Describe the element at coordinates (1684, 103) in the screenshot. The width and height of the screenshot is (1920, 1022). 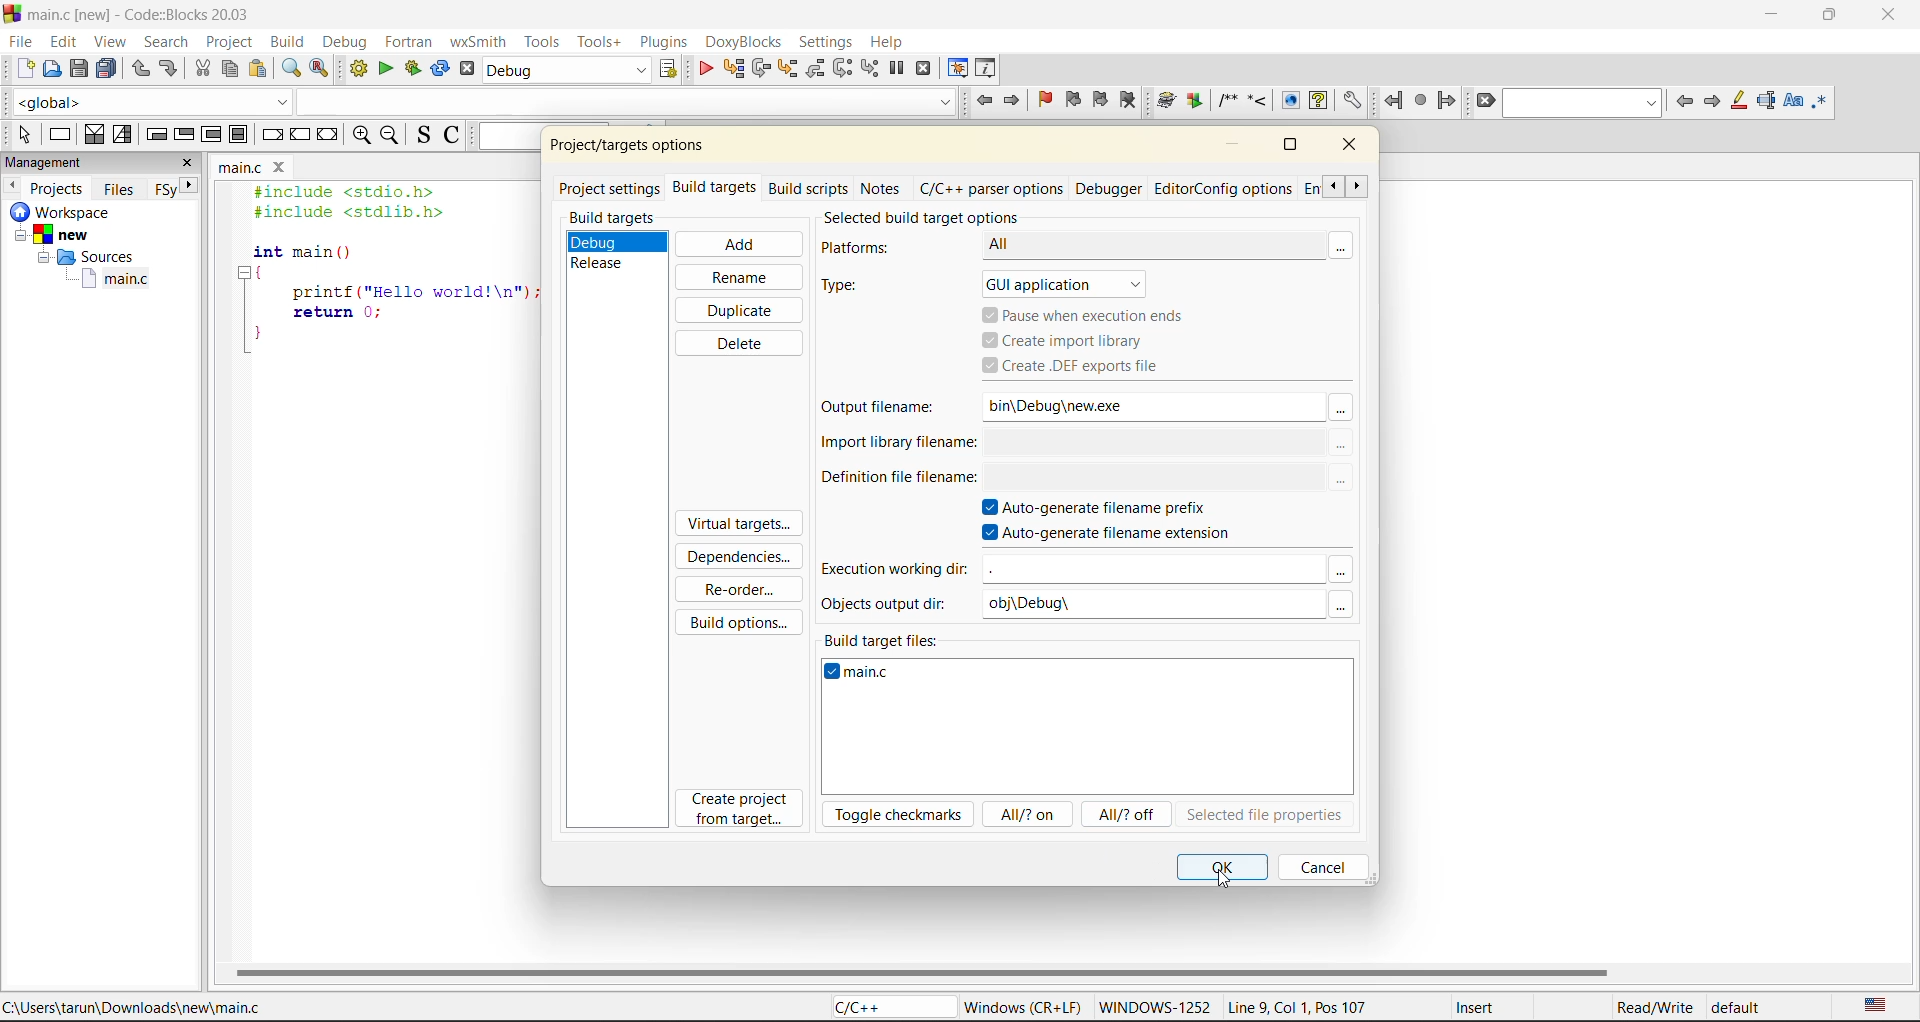
I see `previous` at that location.